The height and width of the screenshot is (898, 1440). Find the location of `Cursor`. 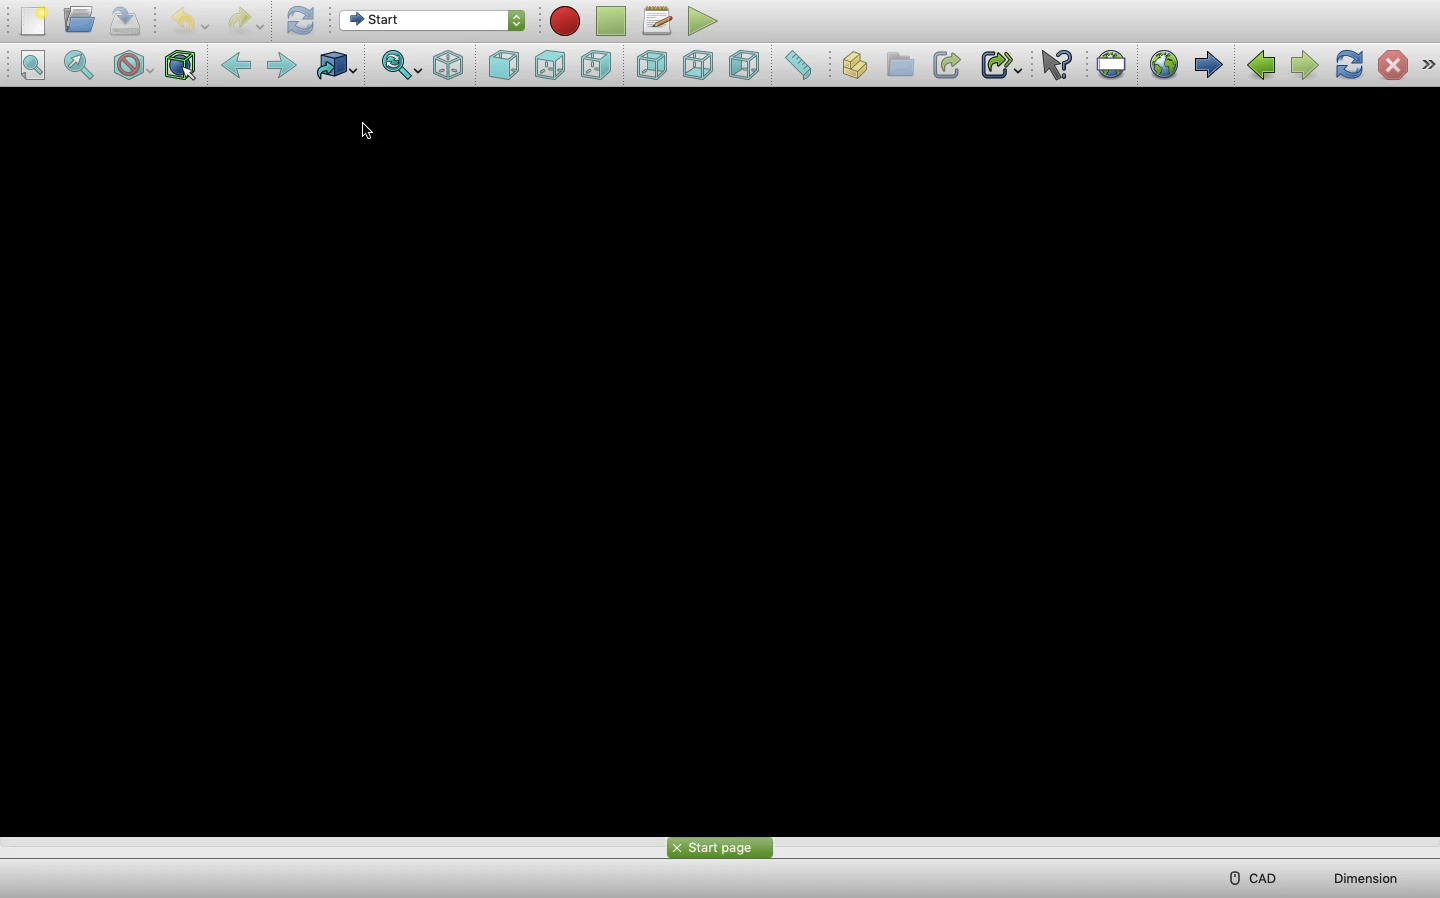

Cursor is located at coordinates (368, 130).